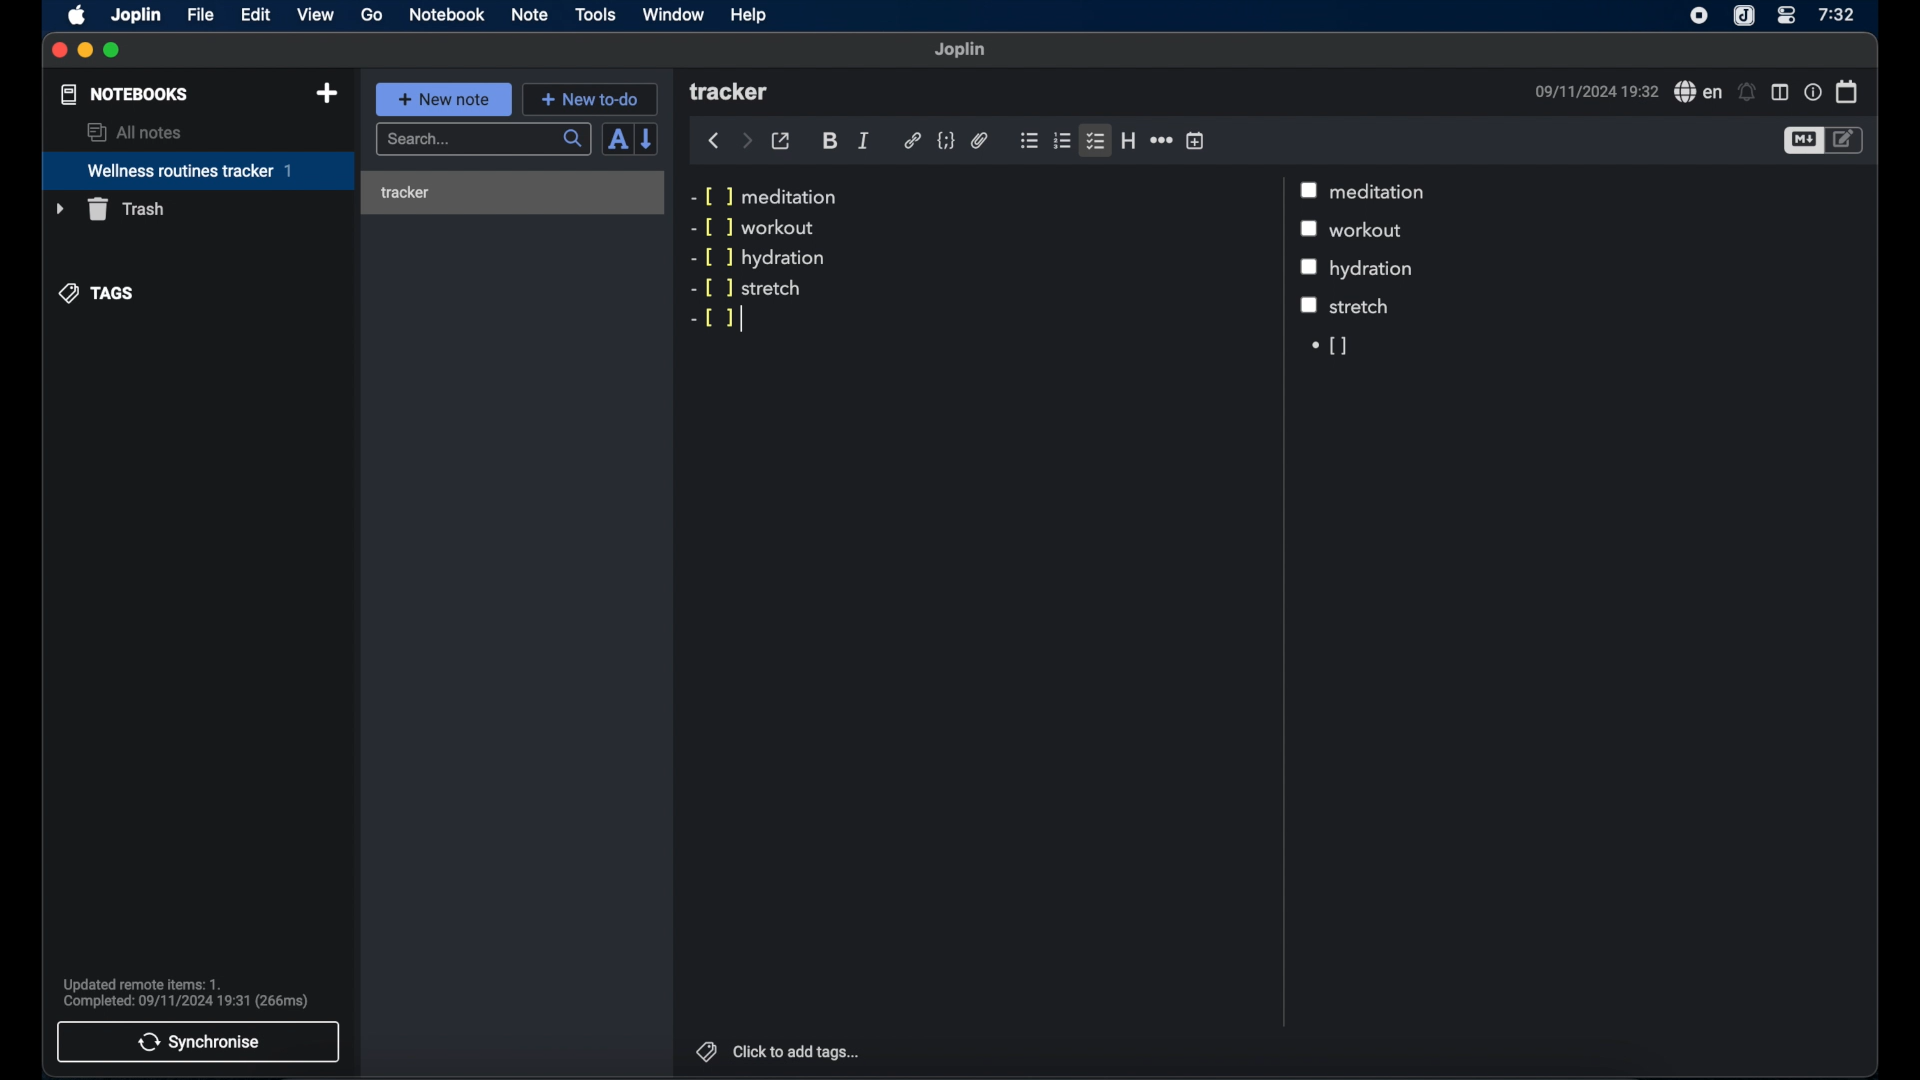 Image resolution: width=1920 pixels, height=1080 pixels. Describe the element at coordinates (1313, 230) in the screenshot. I see `checkbox` at that location.